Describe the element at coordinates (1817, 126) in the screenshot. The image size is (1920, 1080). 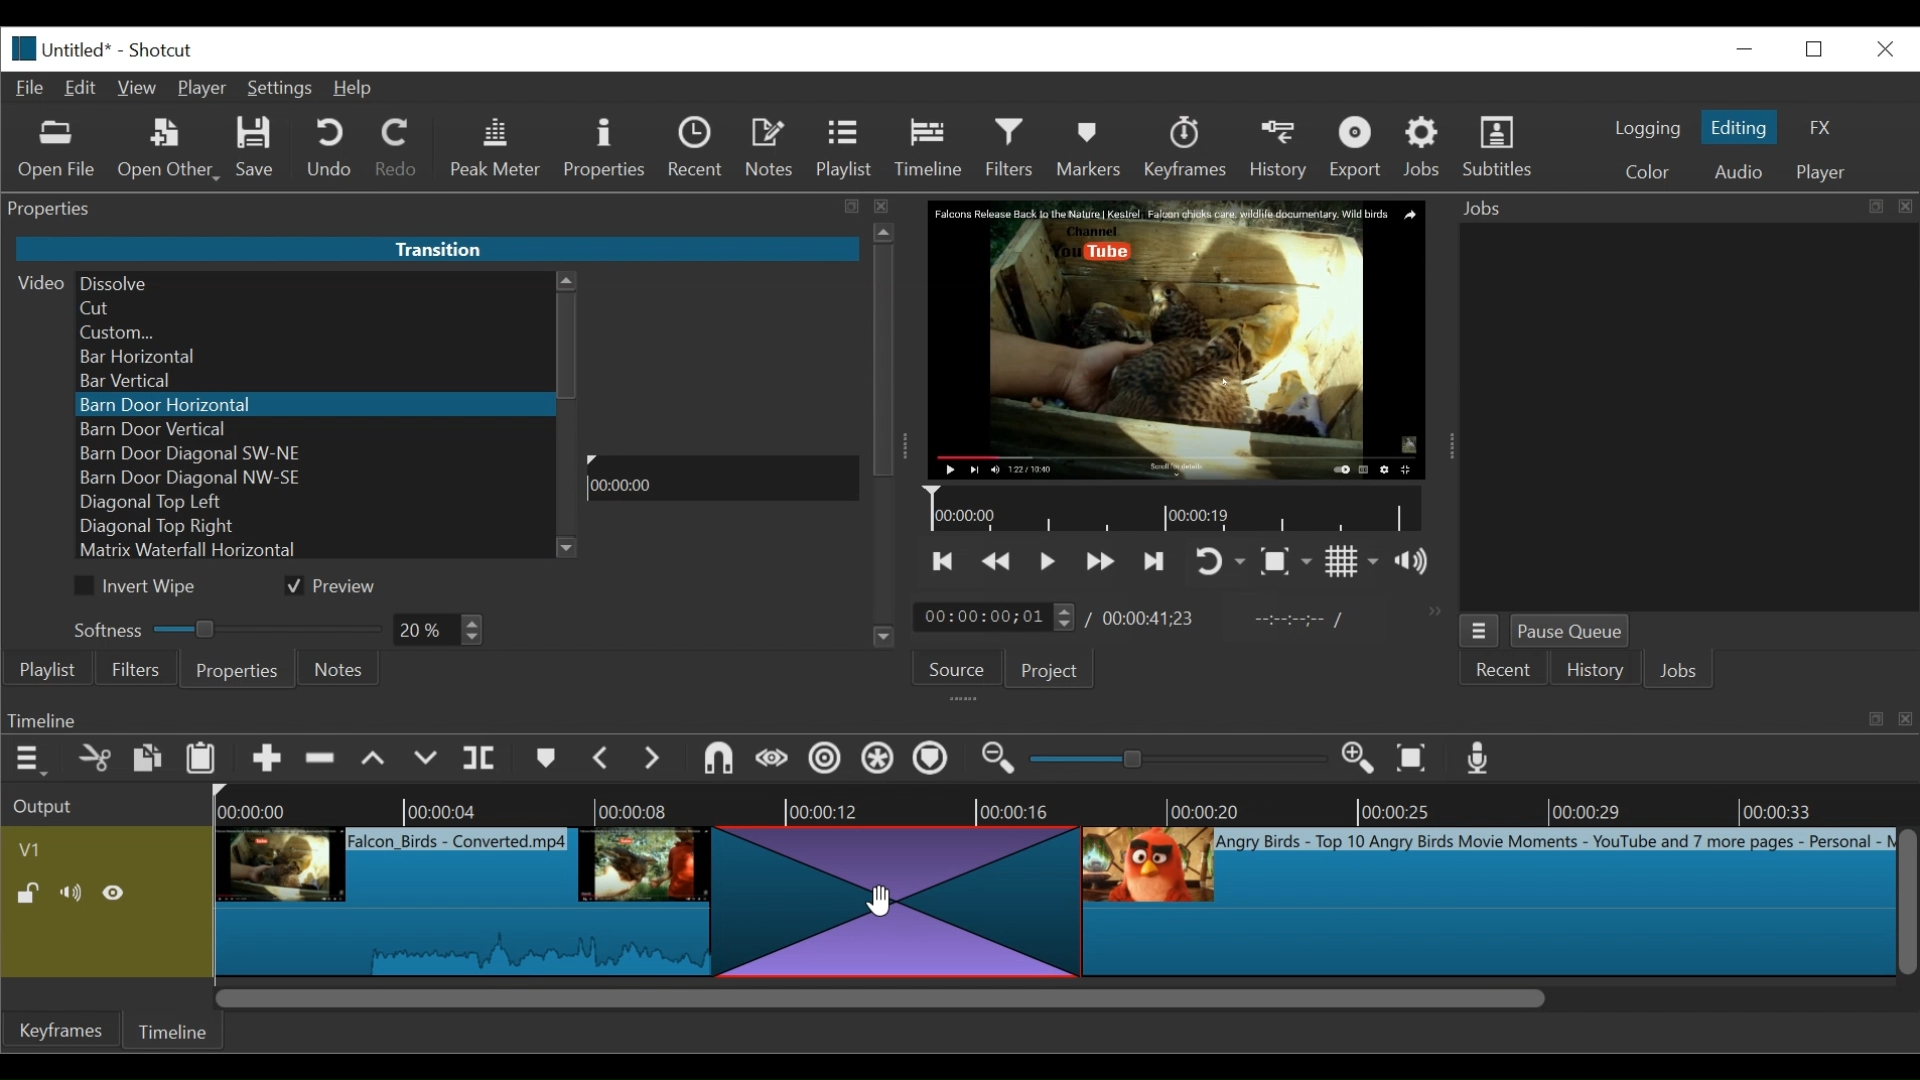
I see `FX` at that location.